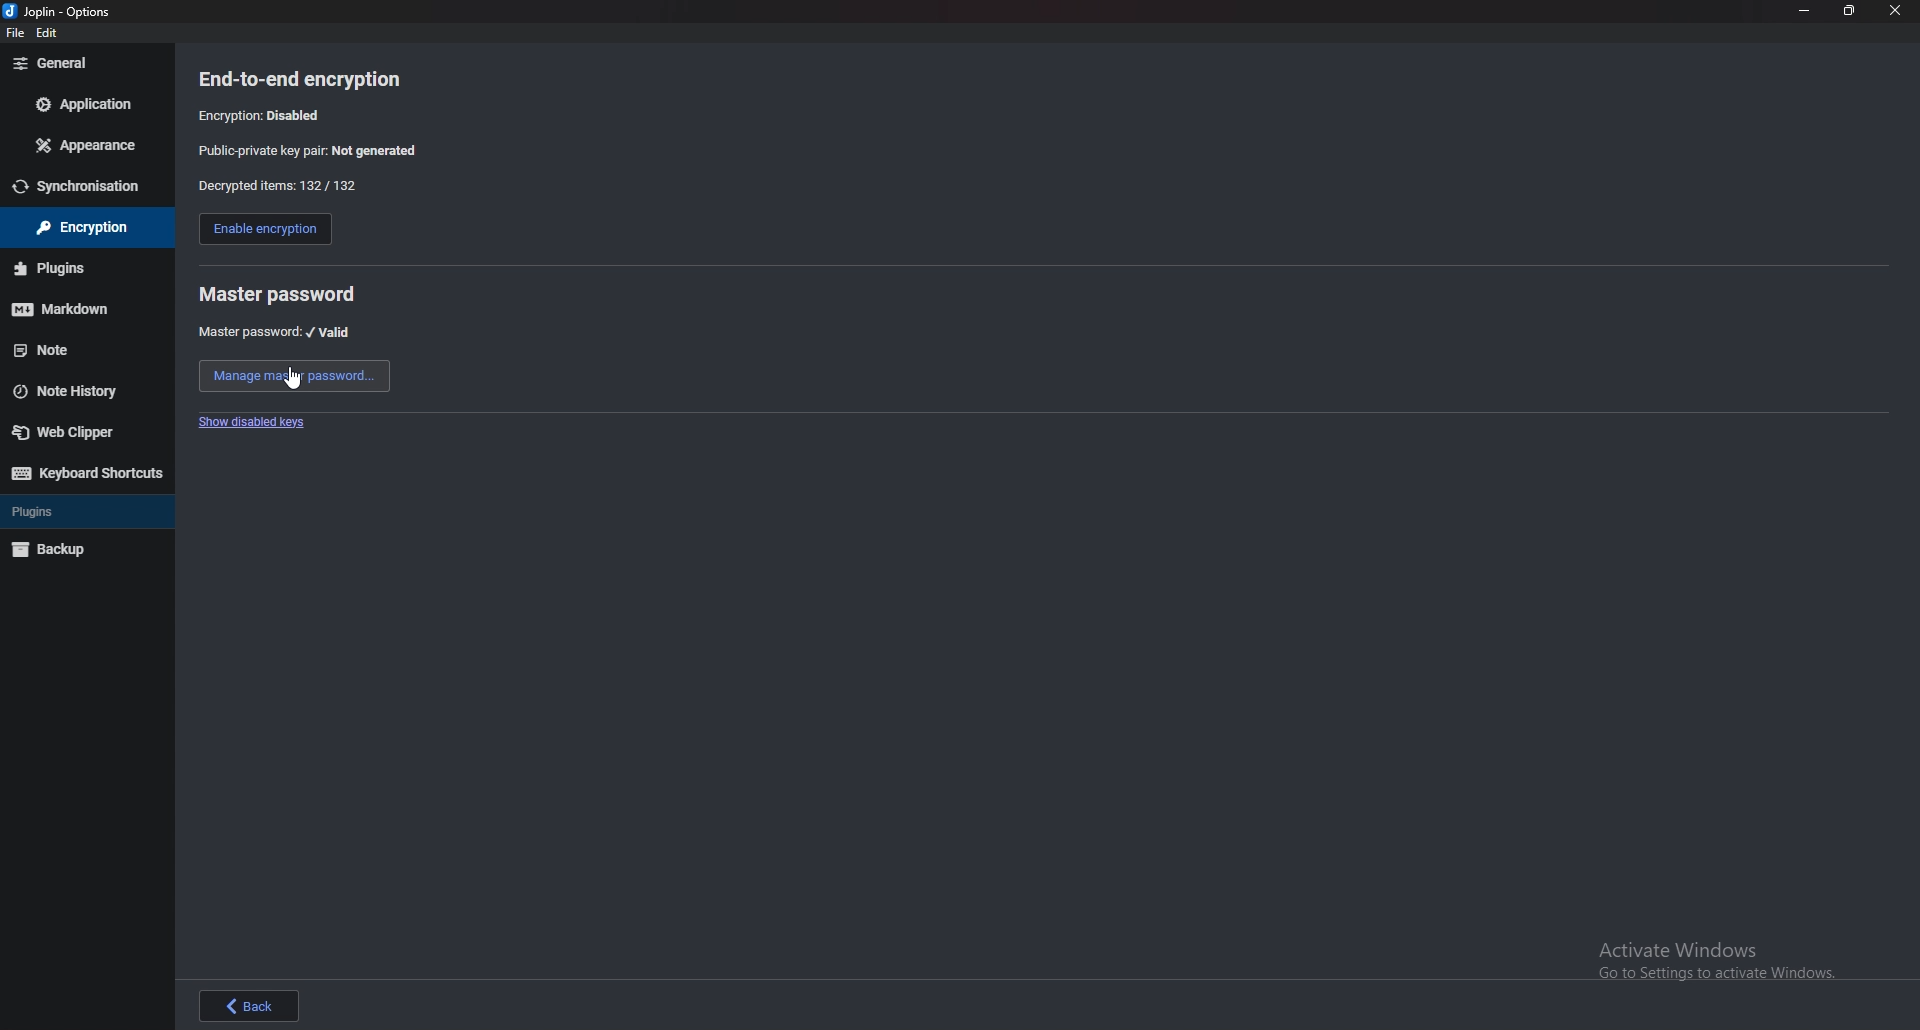 The height and width of the screenshot is (1030, 1920). What do you see at coordinates (277, 294) in the screenshot?
I see `master password` at bounding box center [277, 294].